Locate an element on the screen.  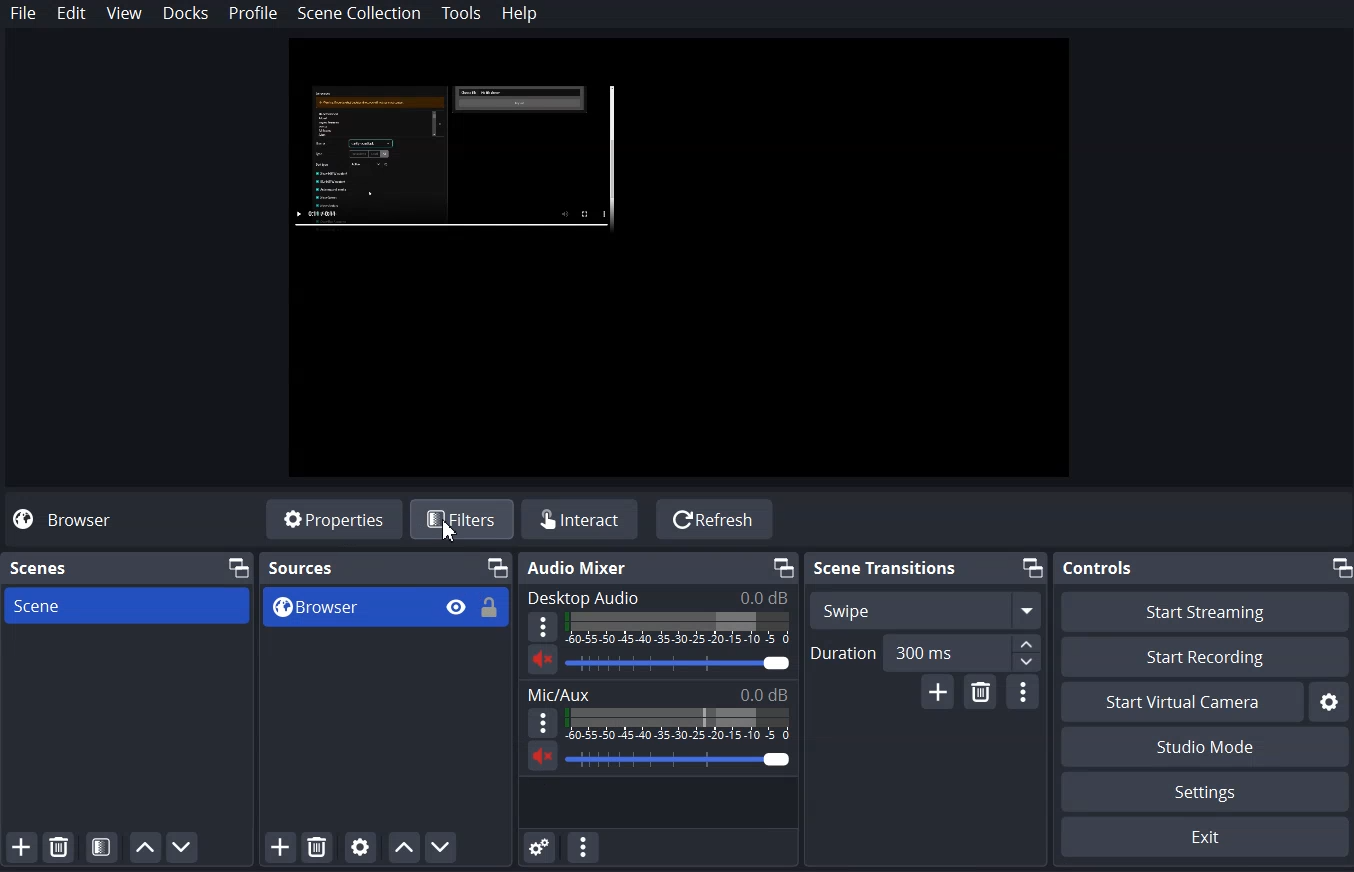
Move Source Down is located at coordinates (440, 847).